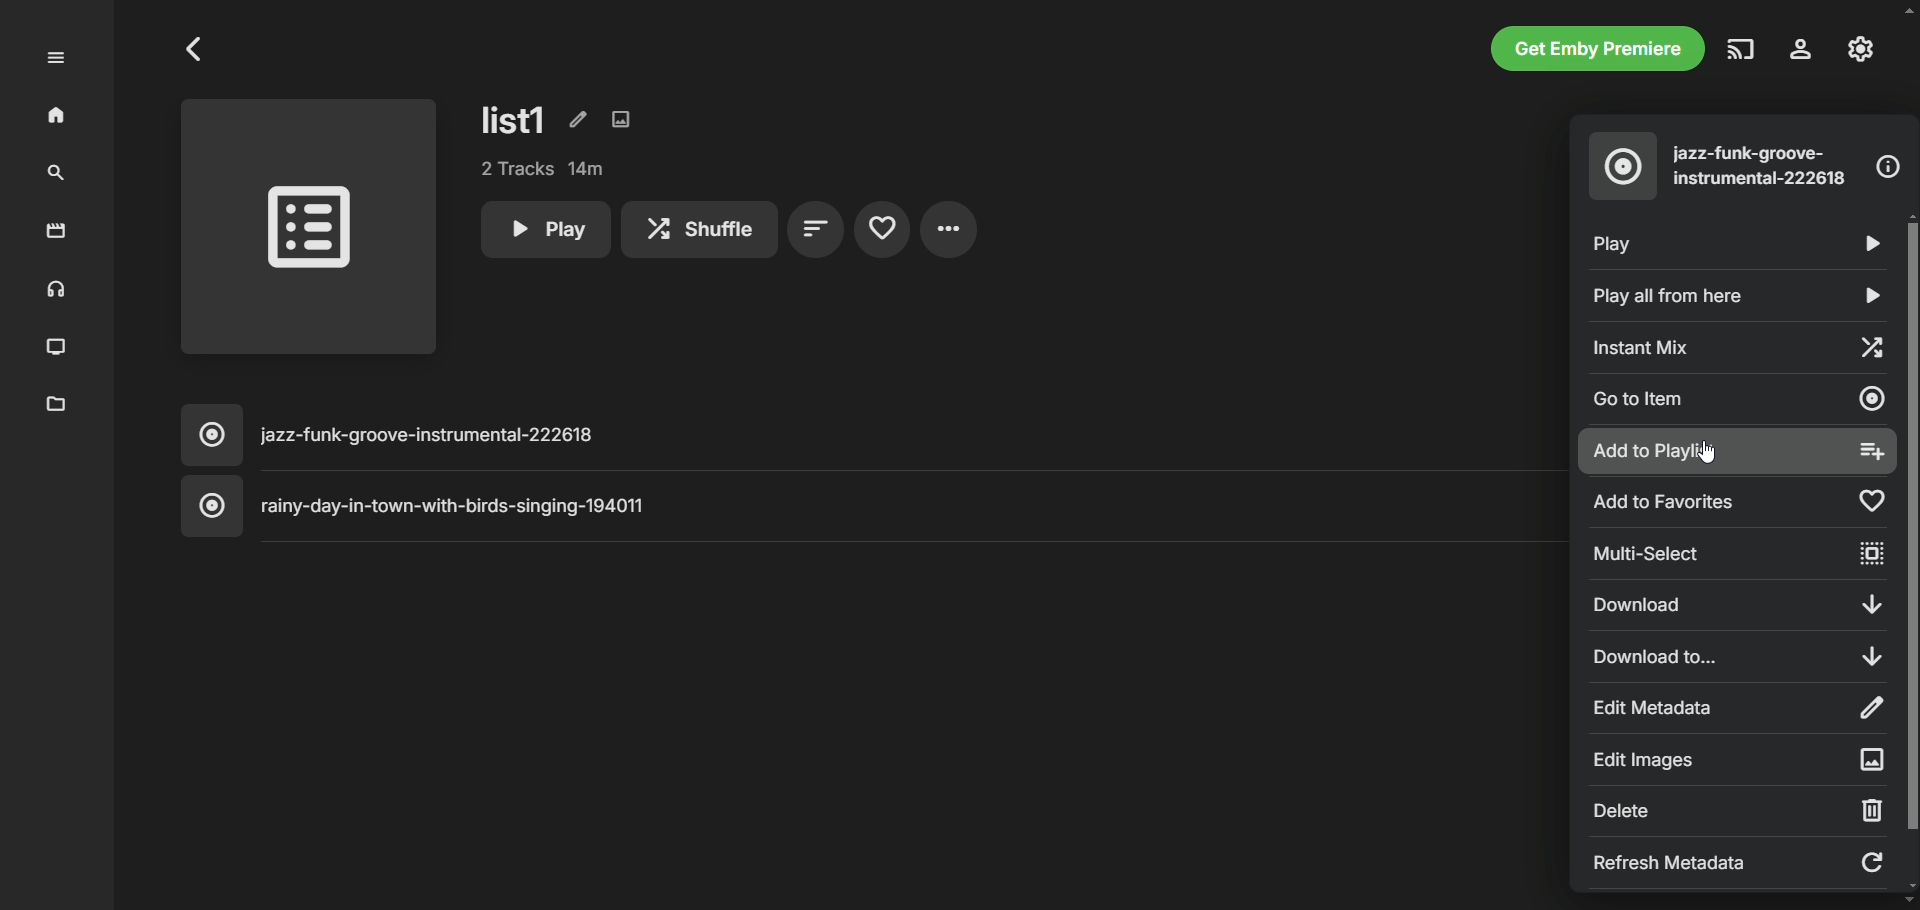 The width and height of the screenshot is (1920, 910). What do you see at coordinates (56, 174) in the screenshot?
I see `search` at bounding box center [56, 174].